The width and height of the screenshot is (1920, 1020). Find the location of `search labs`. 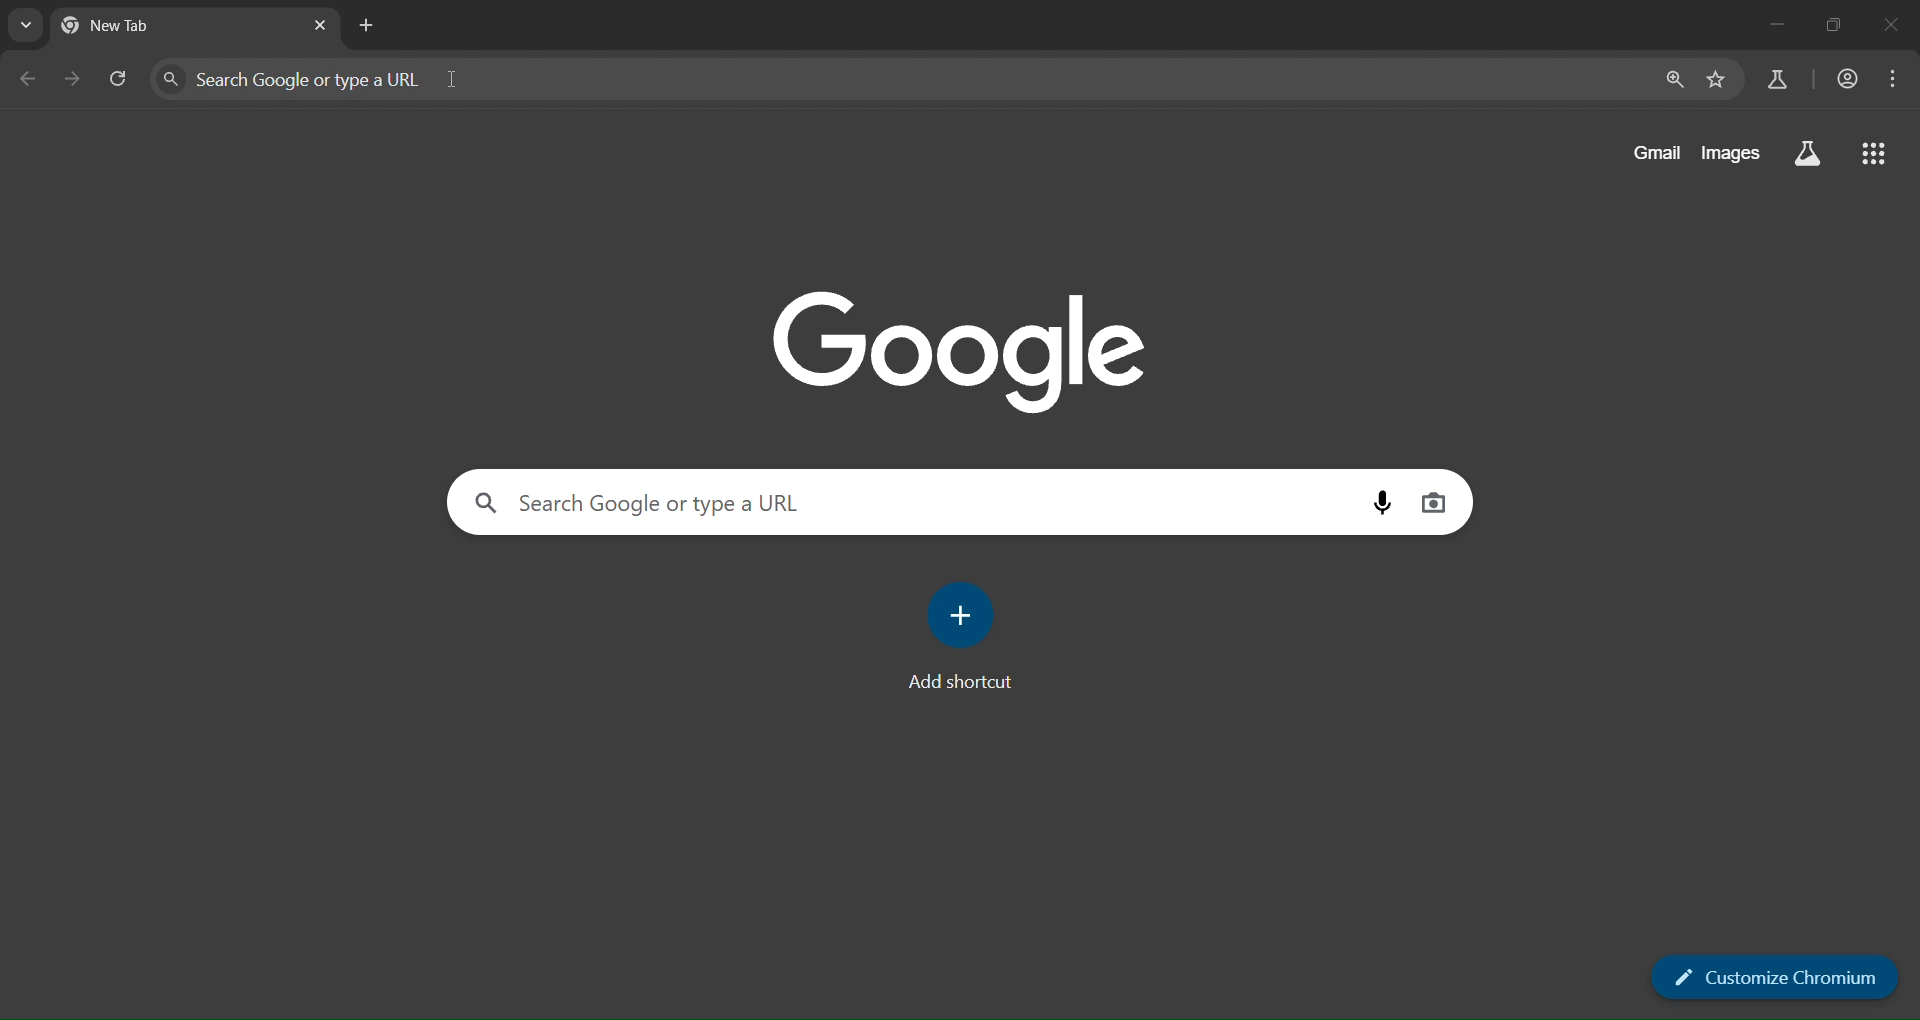

search labs is located at coordinates (1811, 154).